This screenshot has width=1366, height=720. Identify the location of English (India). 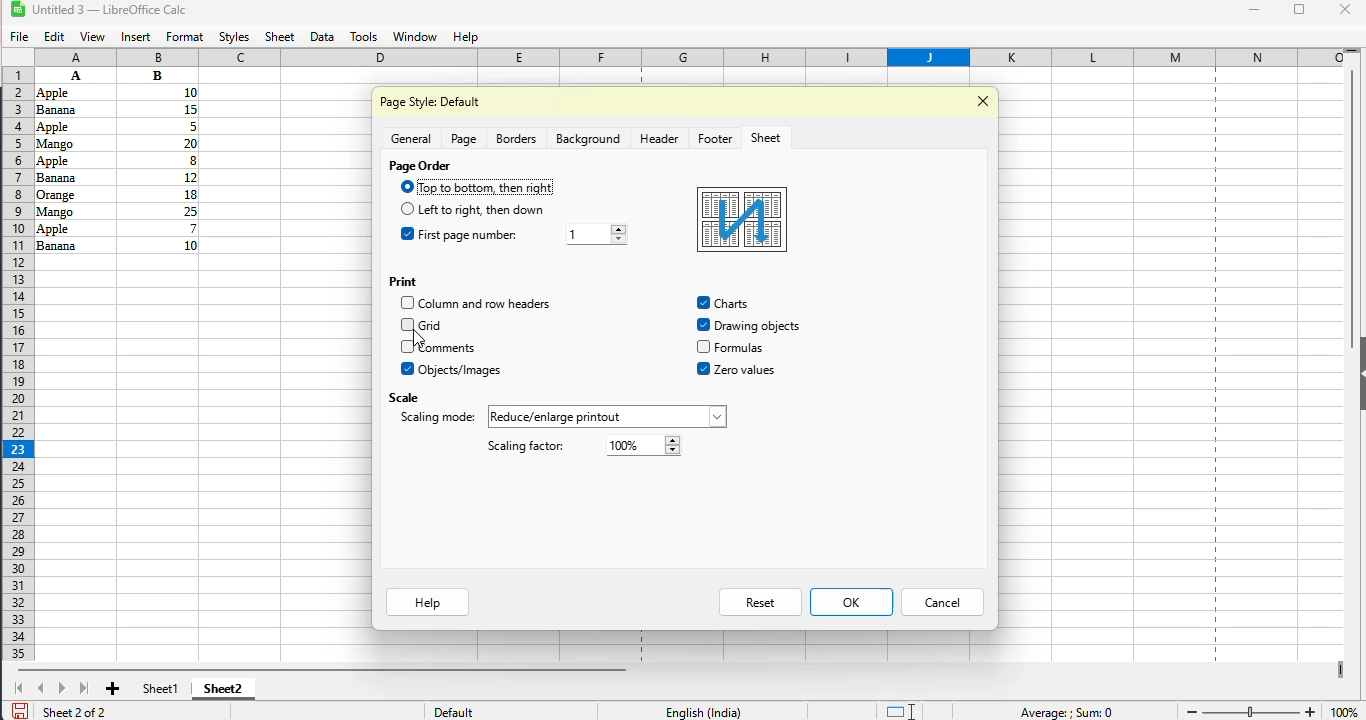
(703, 711).